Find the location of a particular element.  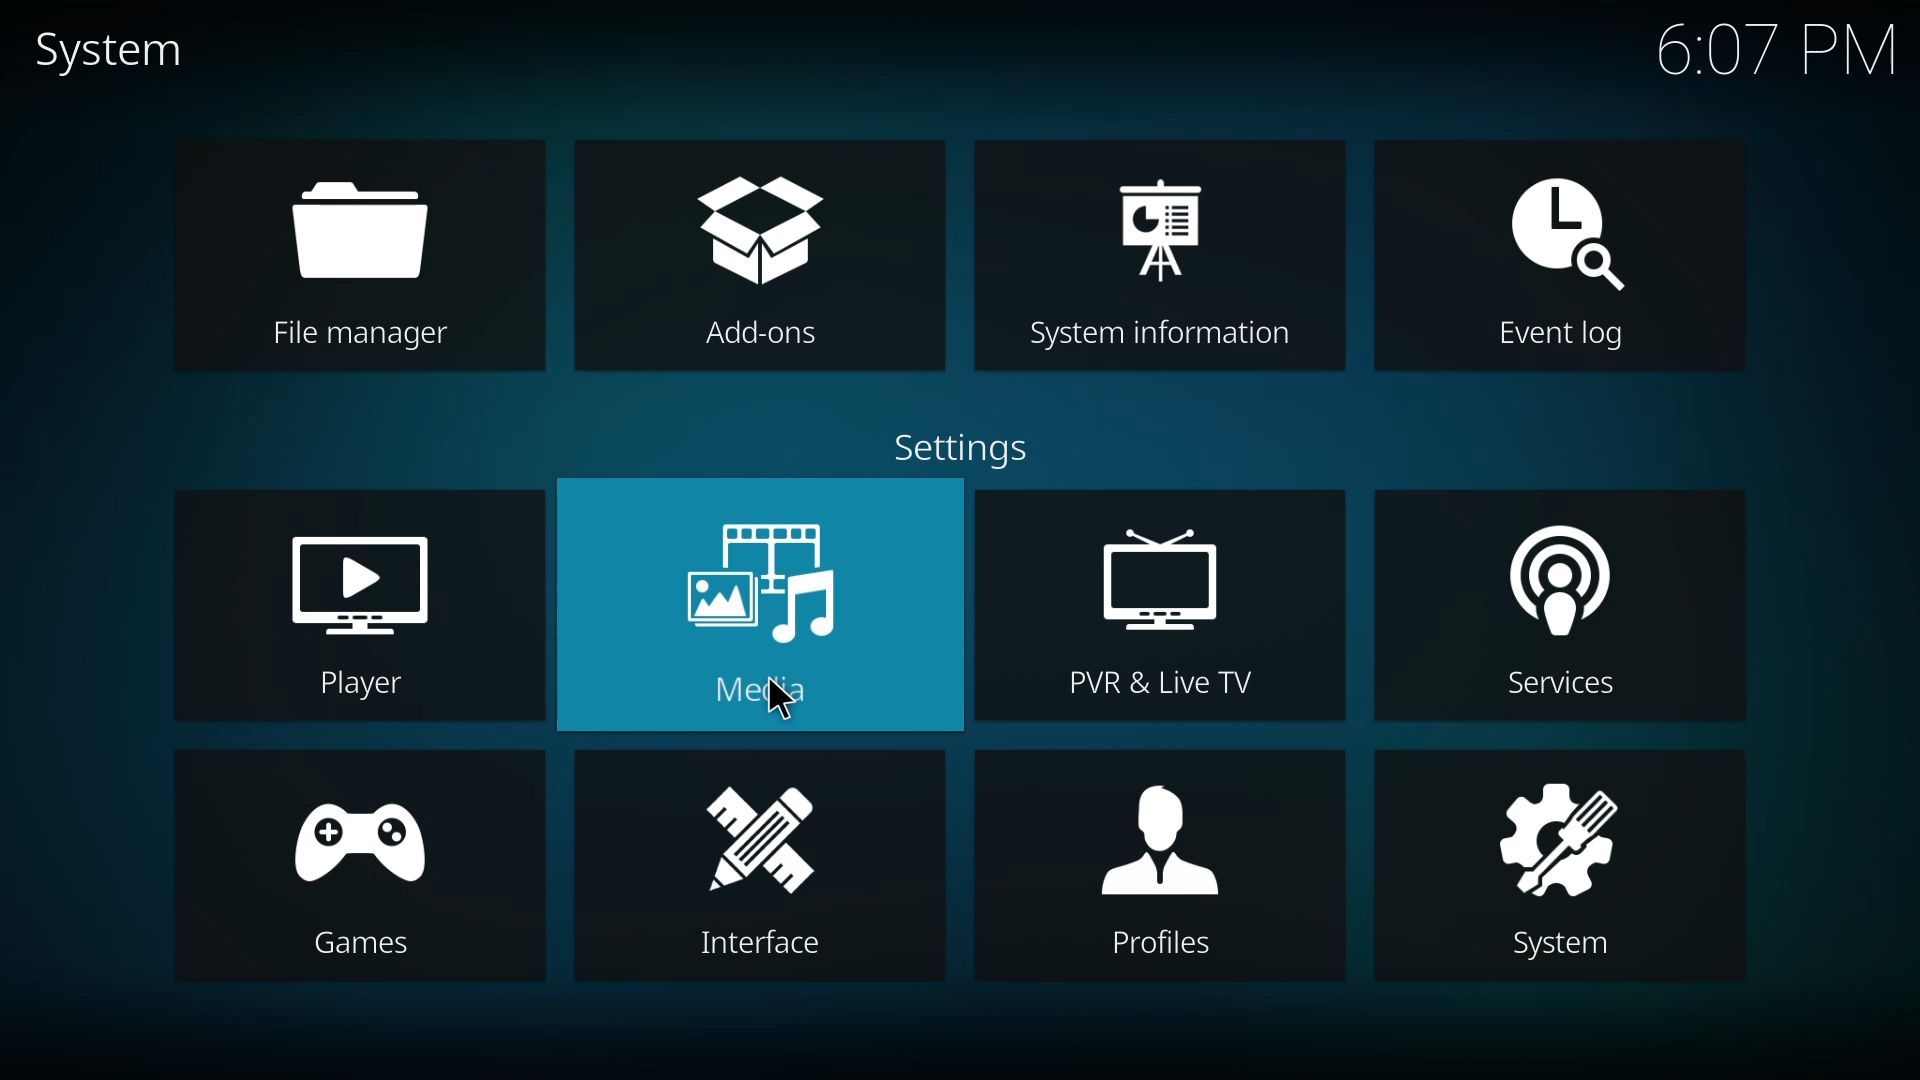

games is located at coordinates (351, 830).